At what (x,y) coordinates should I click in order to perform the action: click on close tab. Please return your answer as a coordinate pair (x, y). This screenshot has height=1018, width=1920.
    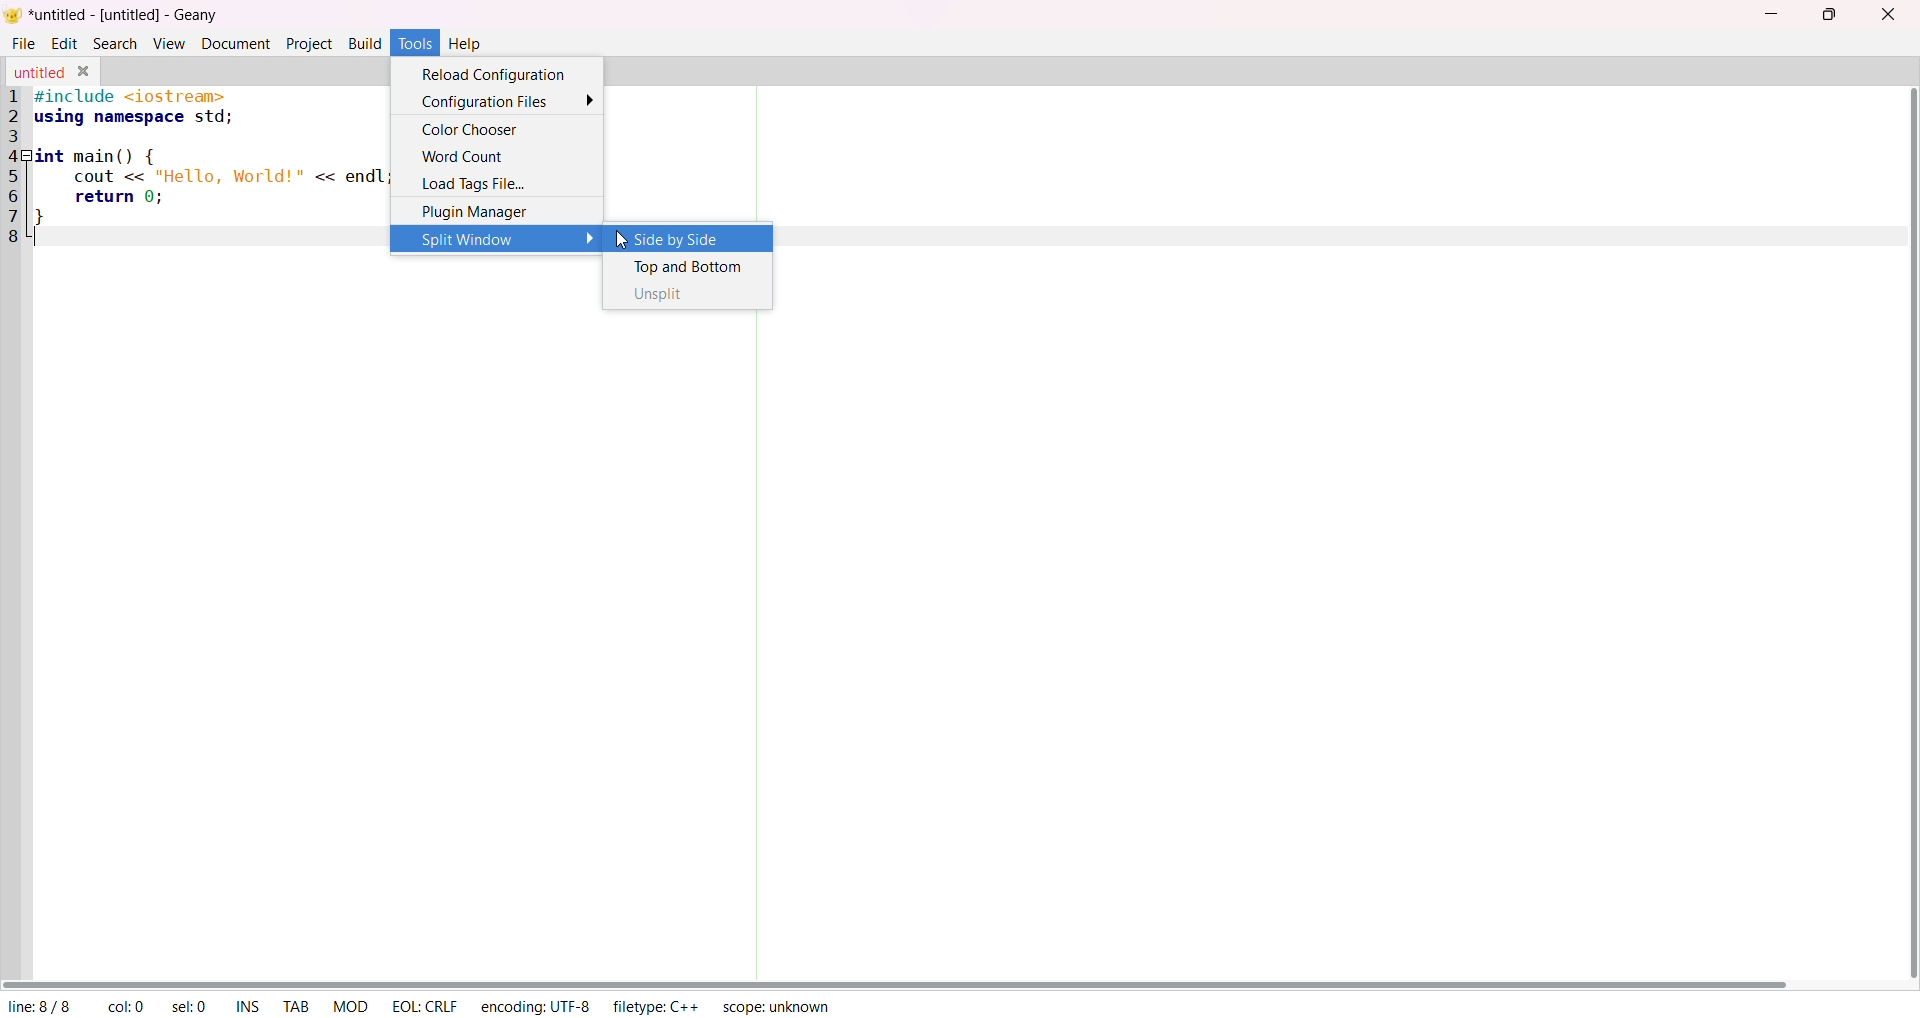
    Looking at the image, I should click on (85, 72).